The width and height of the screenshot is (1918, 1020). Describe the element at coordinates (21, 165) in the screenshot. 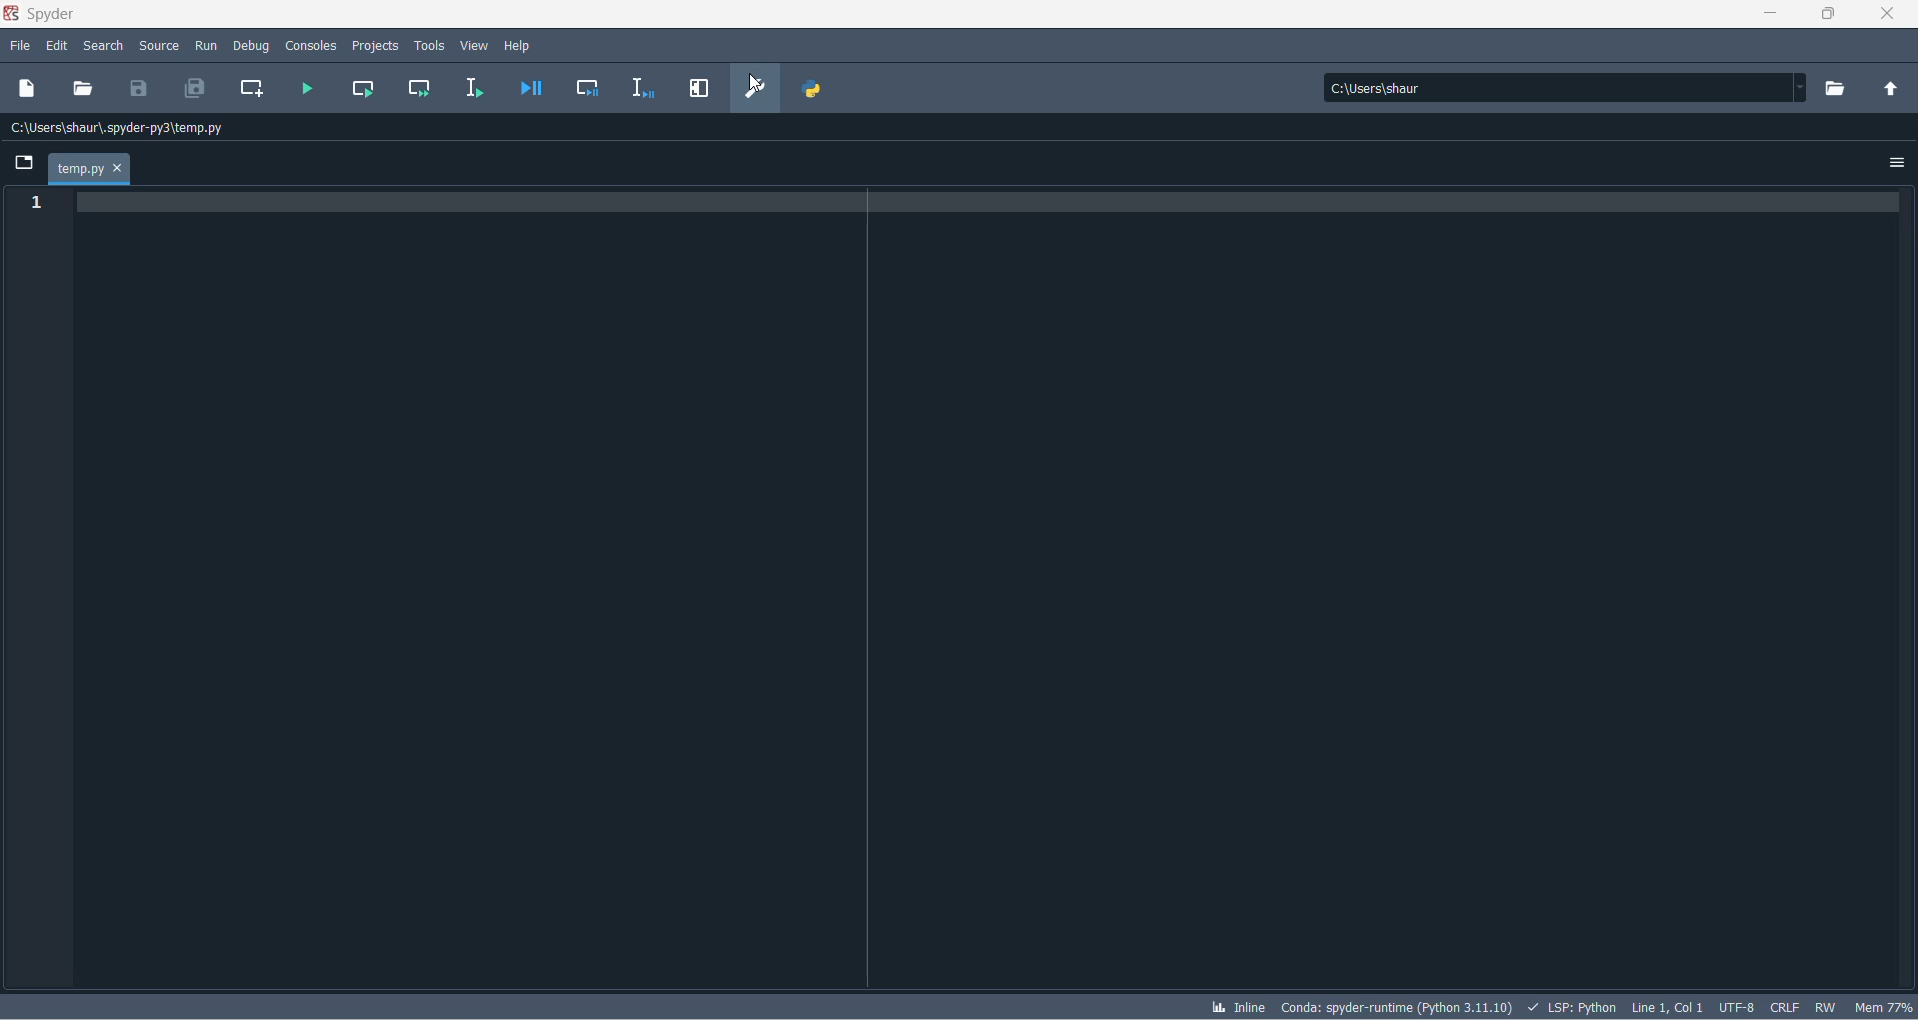

I see `folder` at that location.